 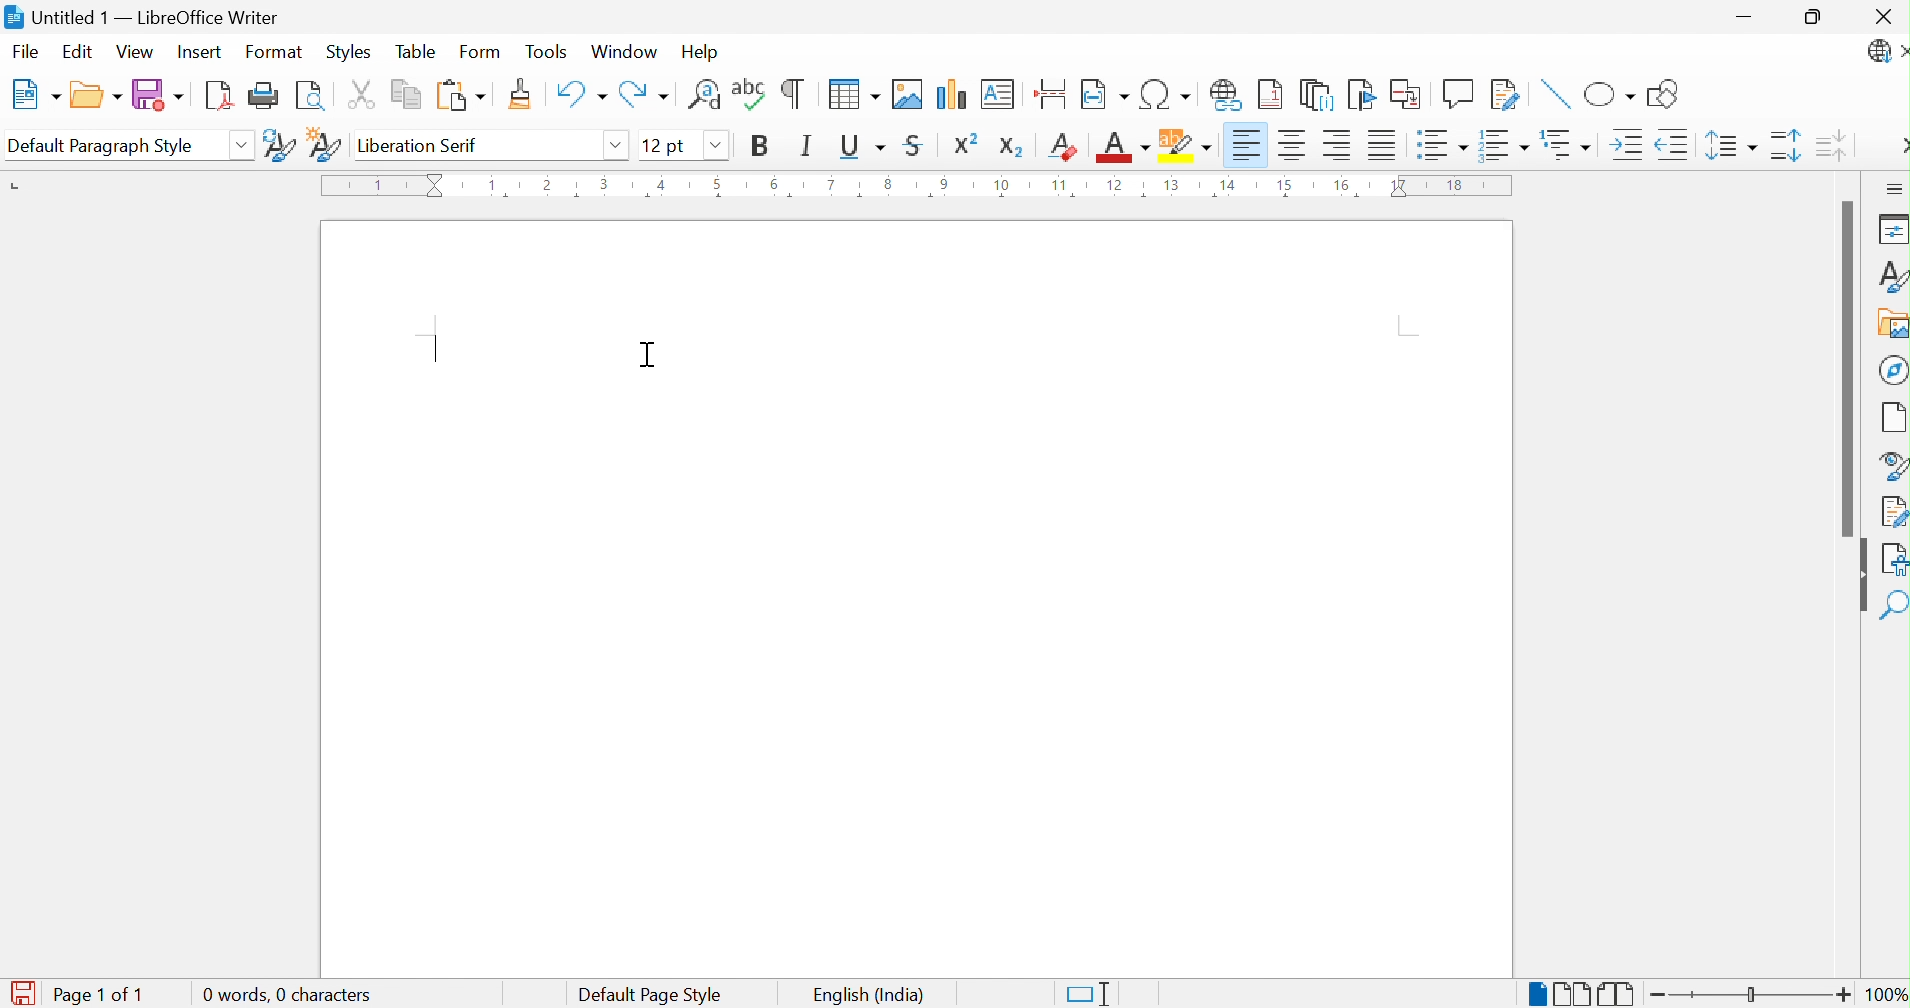 I want to click on Italic, so click(x=811, y=145).